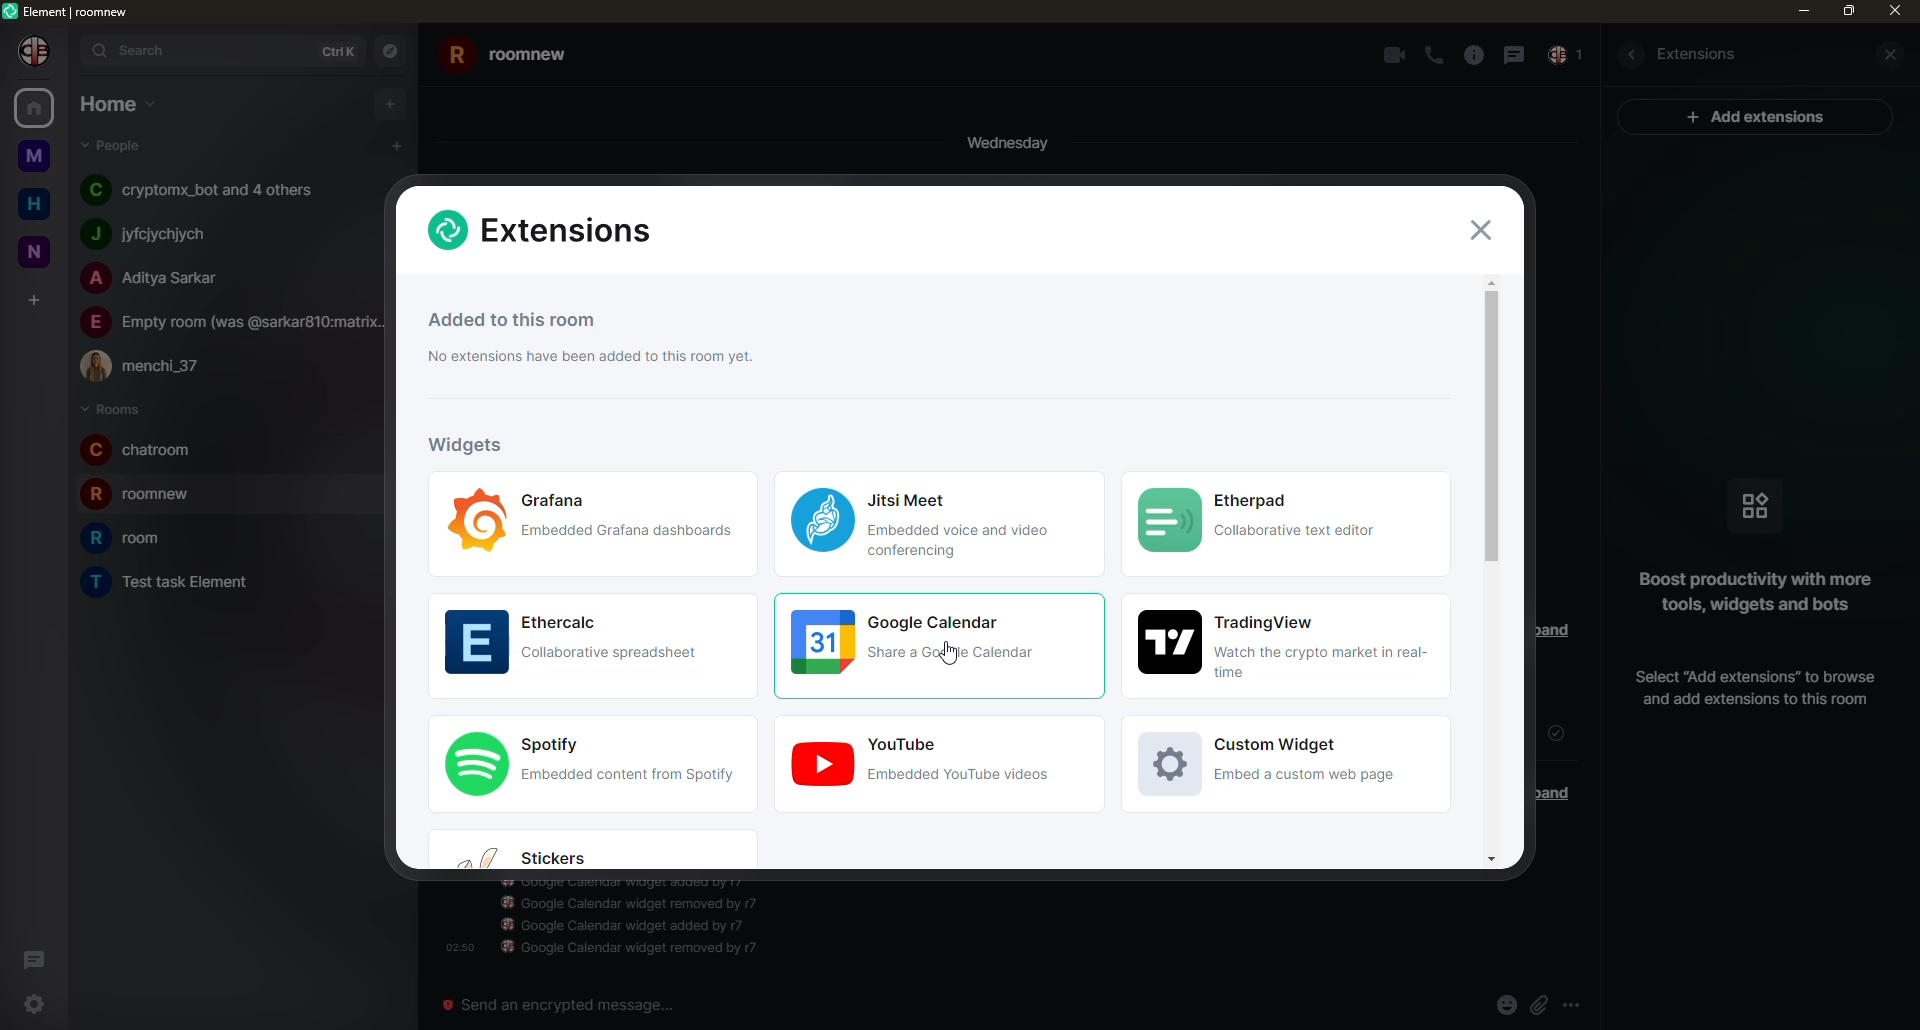  Describe the element at coordinates (35, 157) in the screenshot. I see `room` at that location.